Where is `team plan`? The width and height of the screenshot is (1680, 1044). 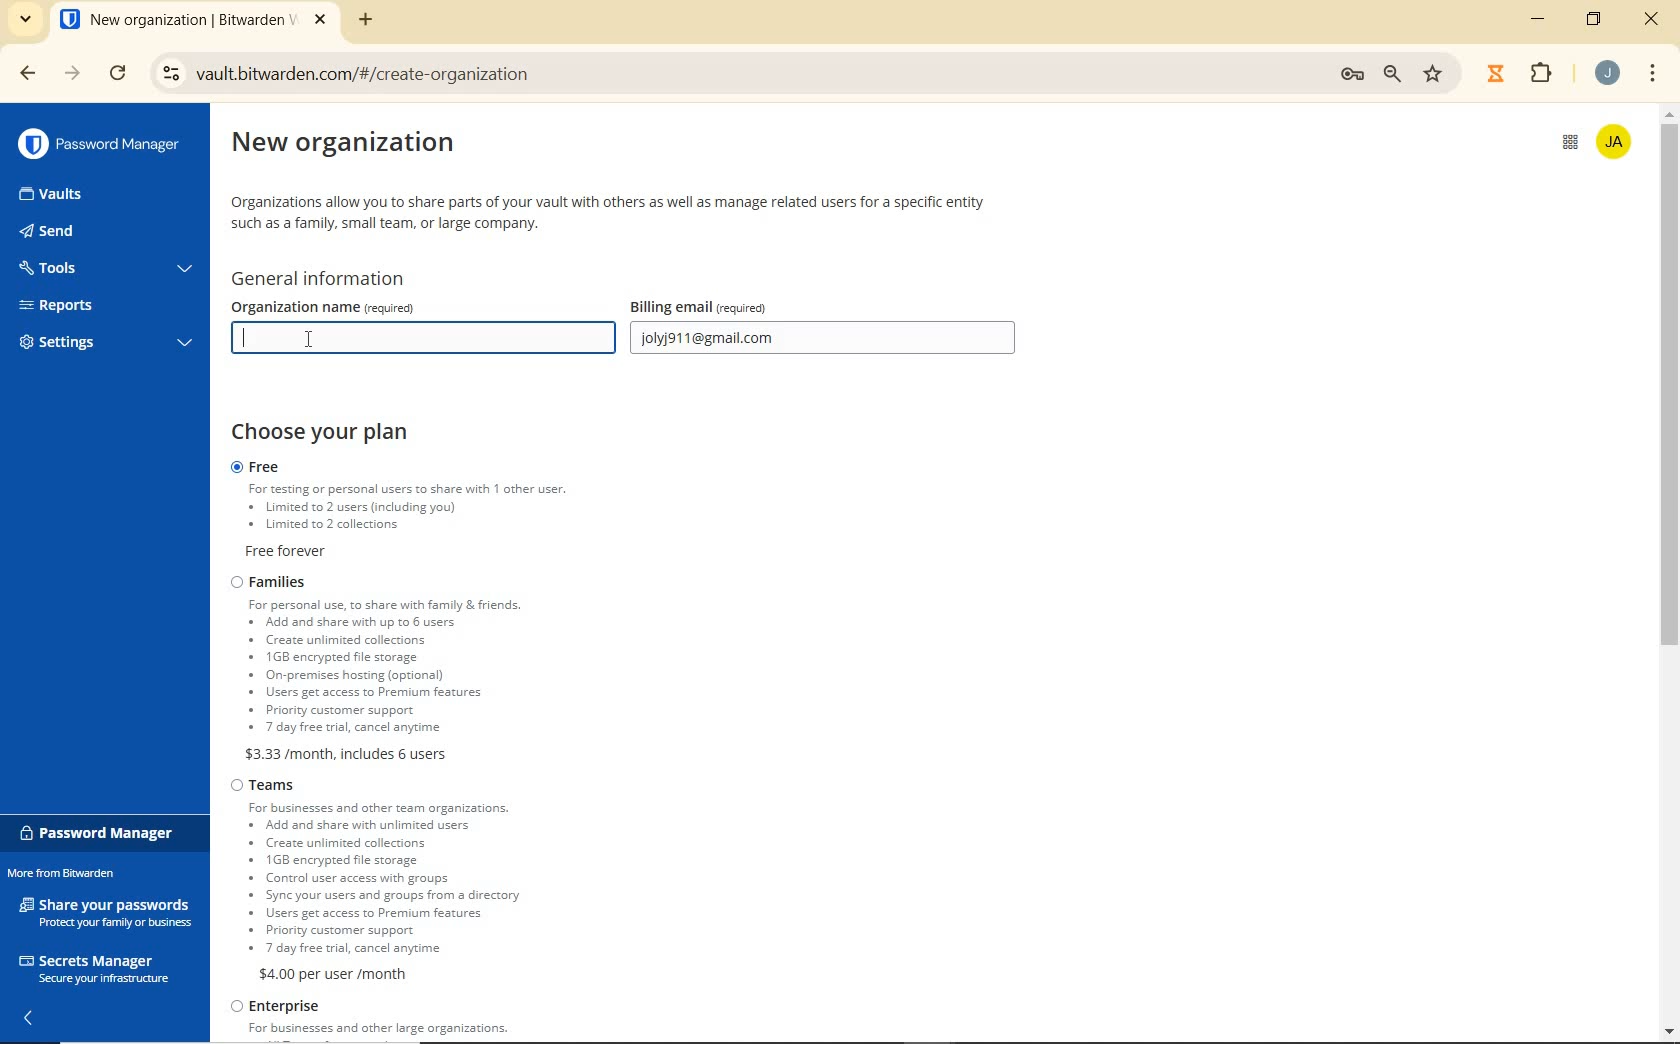
team plan is located at coordinates (387, 879).